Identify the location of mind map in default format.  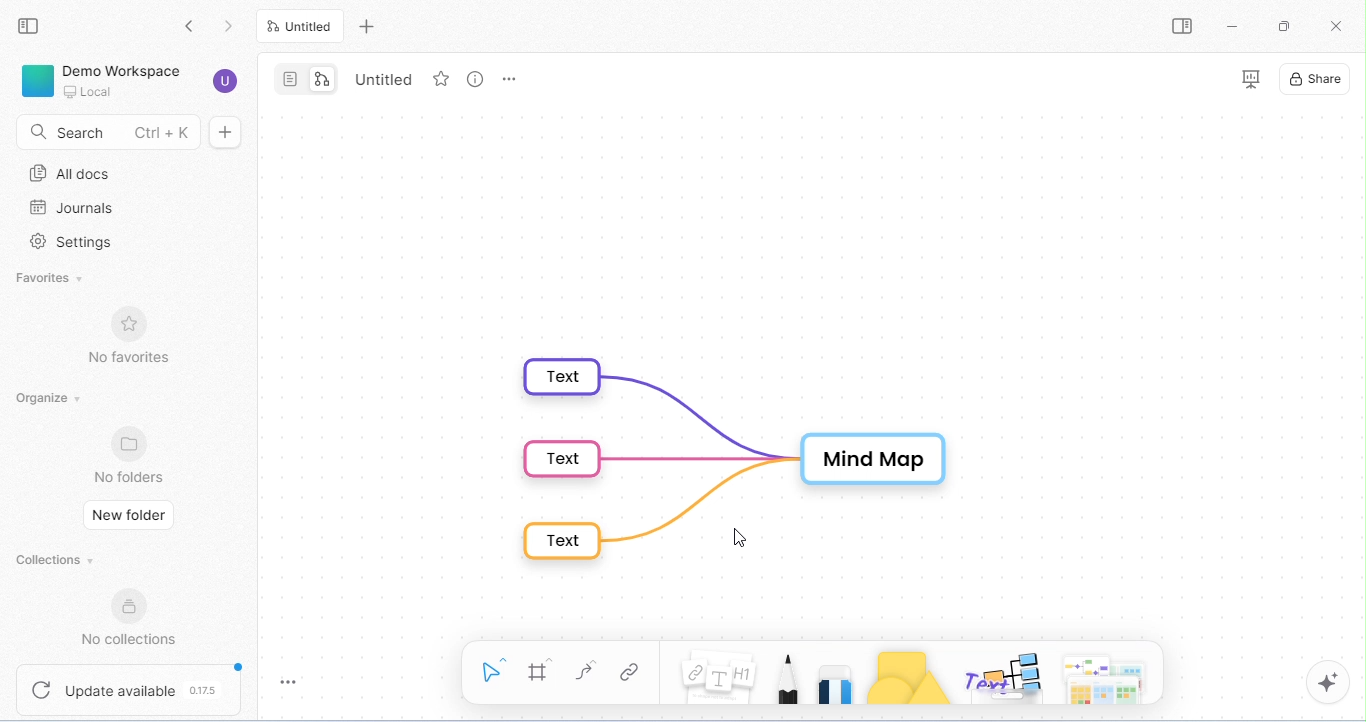
(738, 460).